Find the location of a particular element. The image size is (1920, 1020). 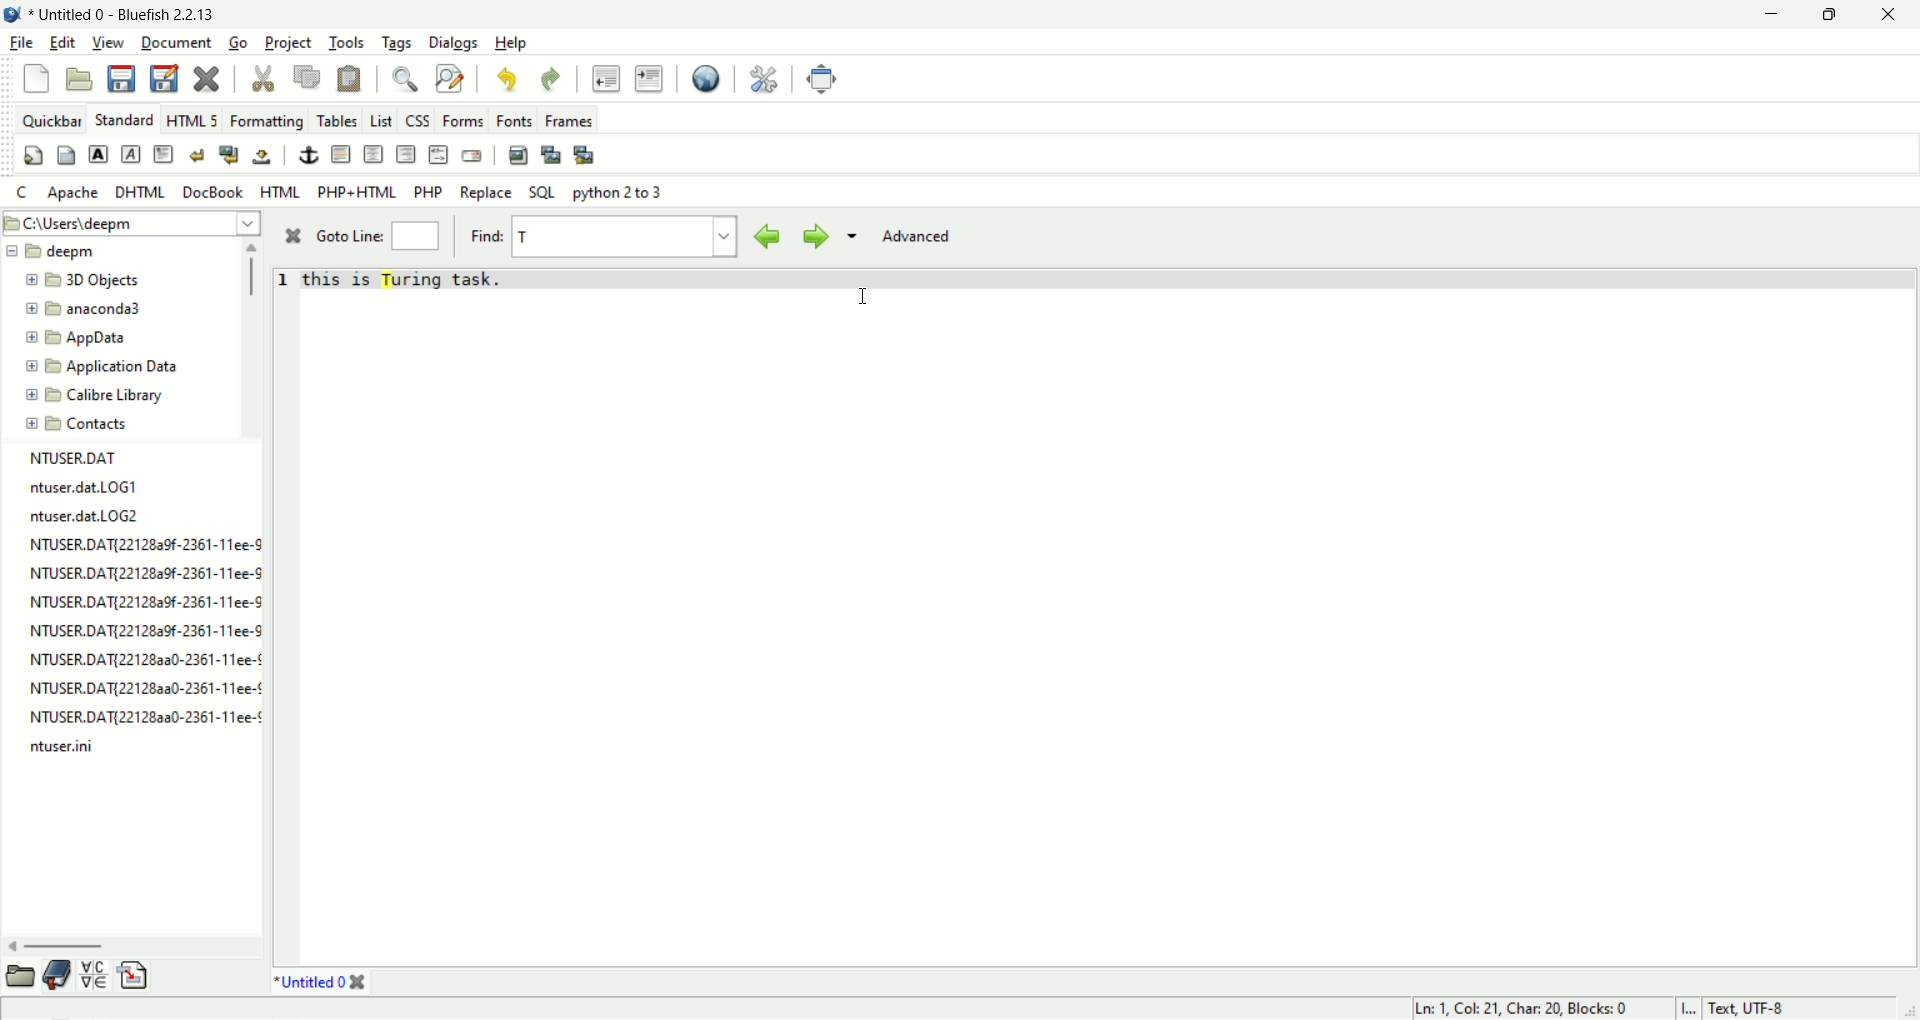

CSS is located at coordinates (419, 122).